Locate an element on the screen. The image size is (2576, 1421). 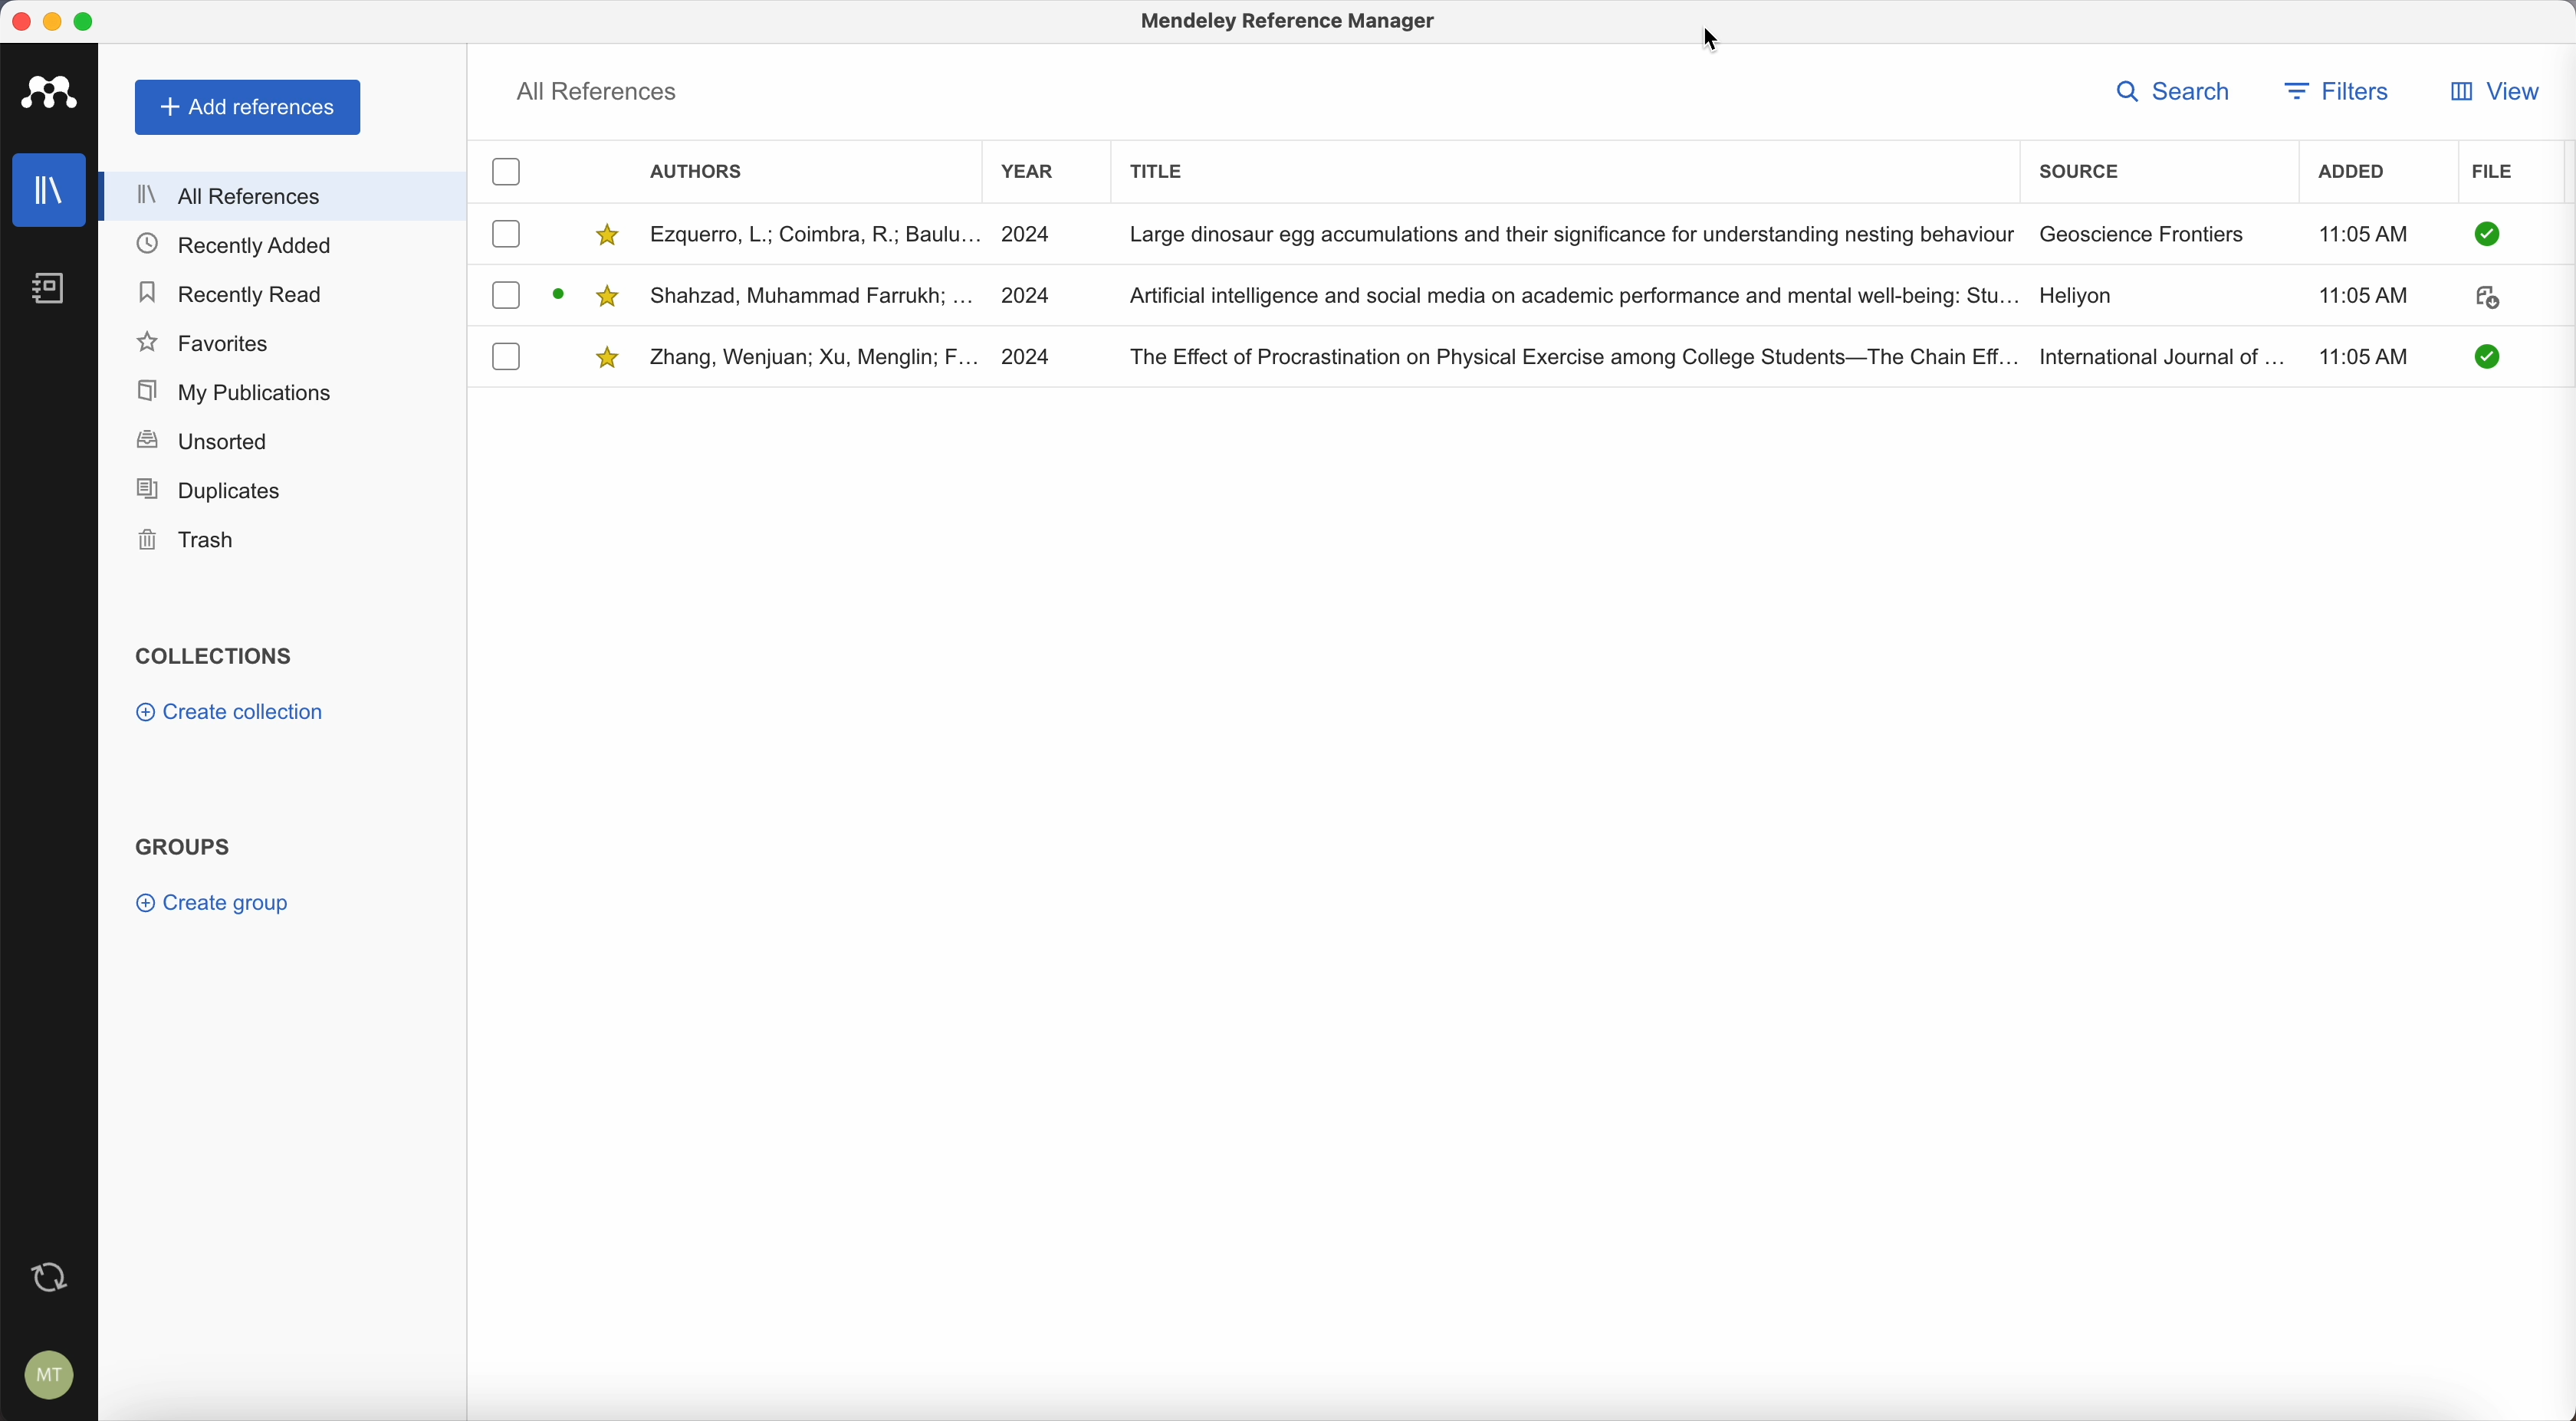
create collection is located at coordinates (230, 716).